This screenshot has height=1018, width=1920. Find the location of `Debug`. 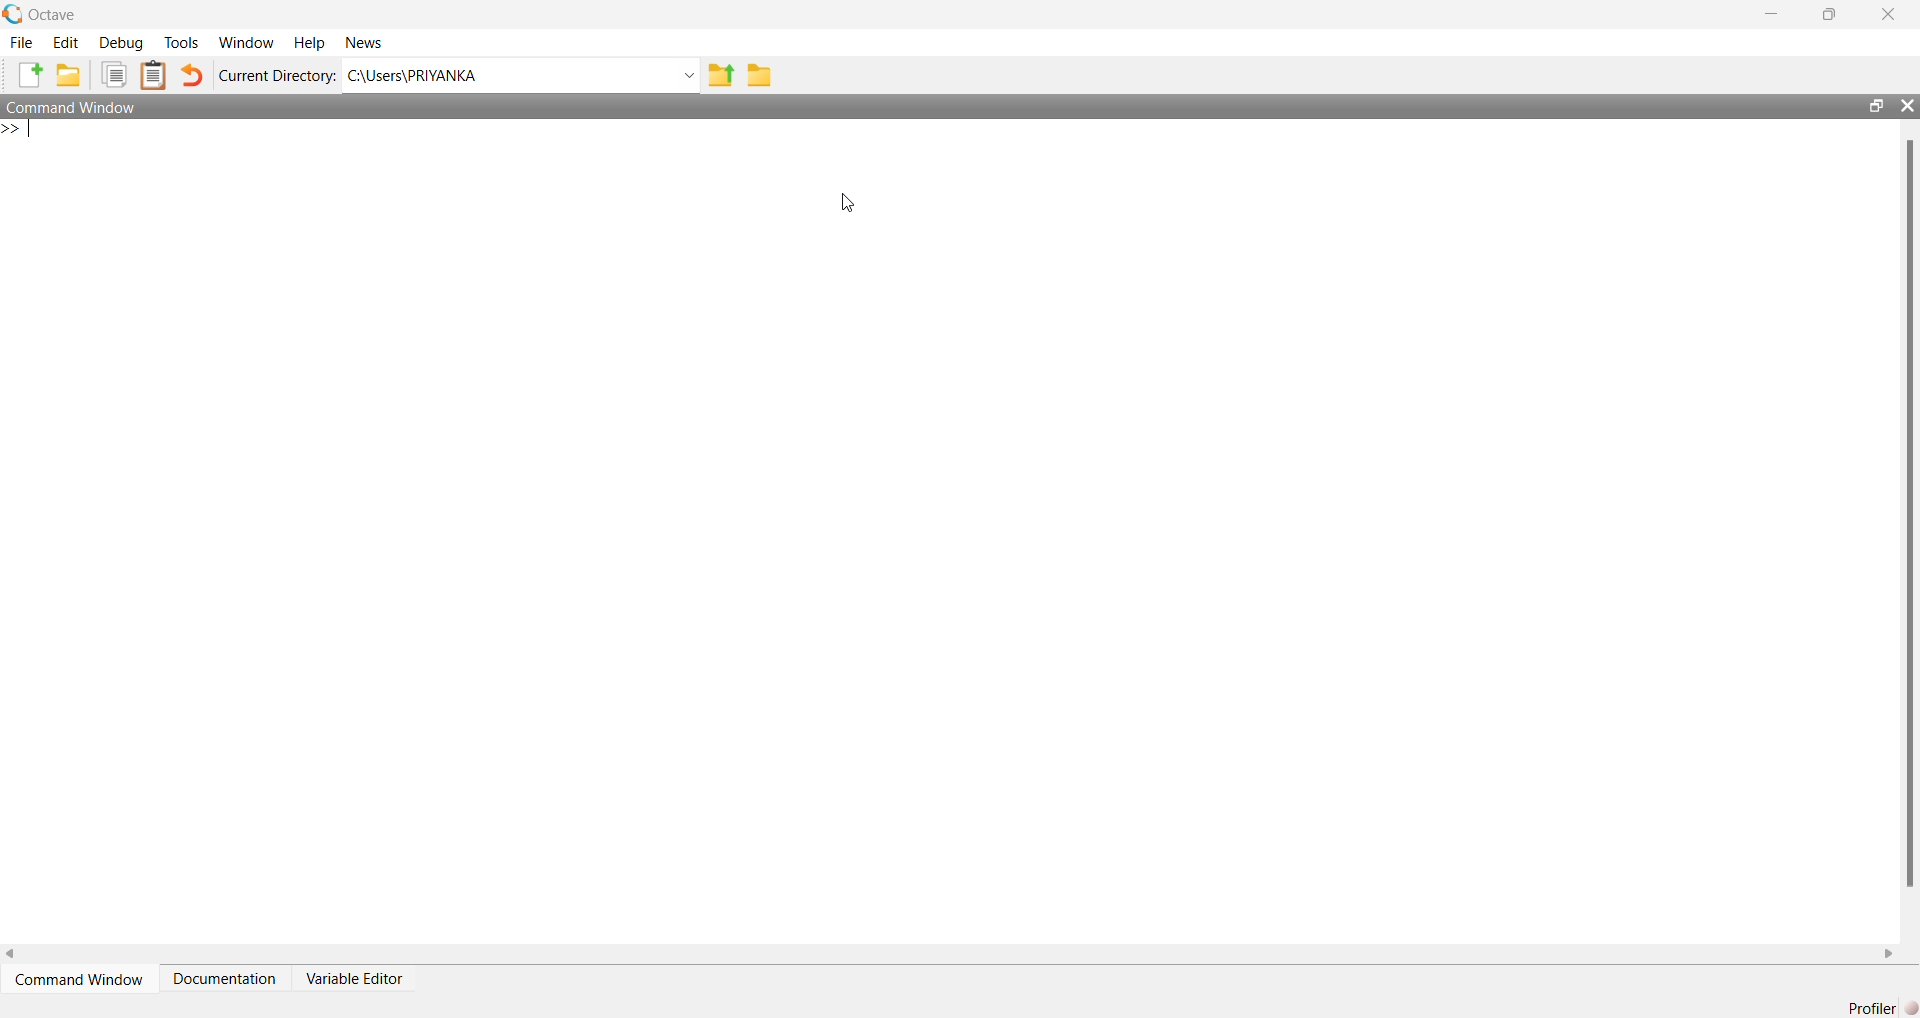

Debug is located at coordinates (121, 43).